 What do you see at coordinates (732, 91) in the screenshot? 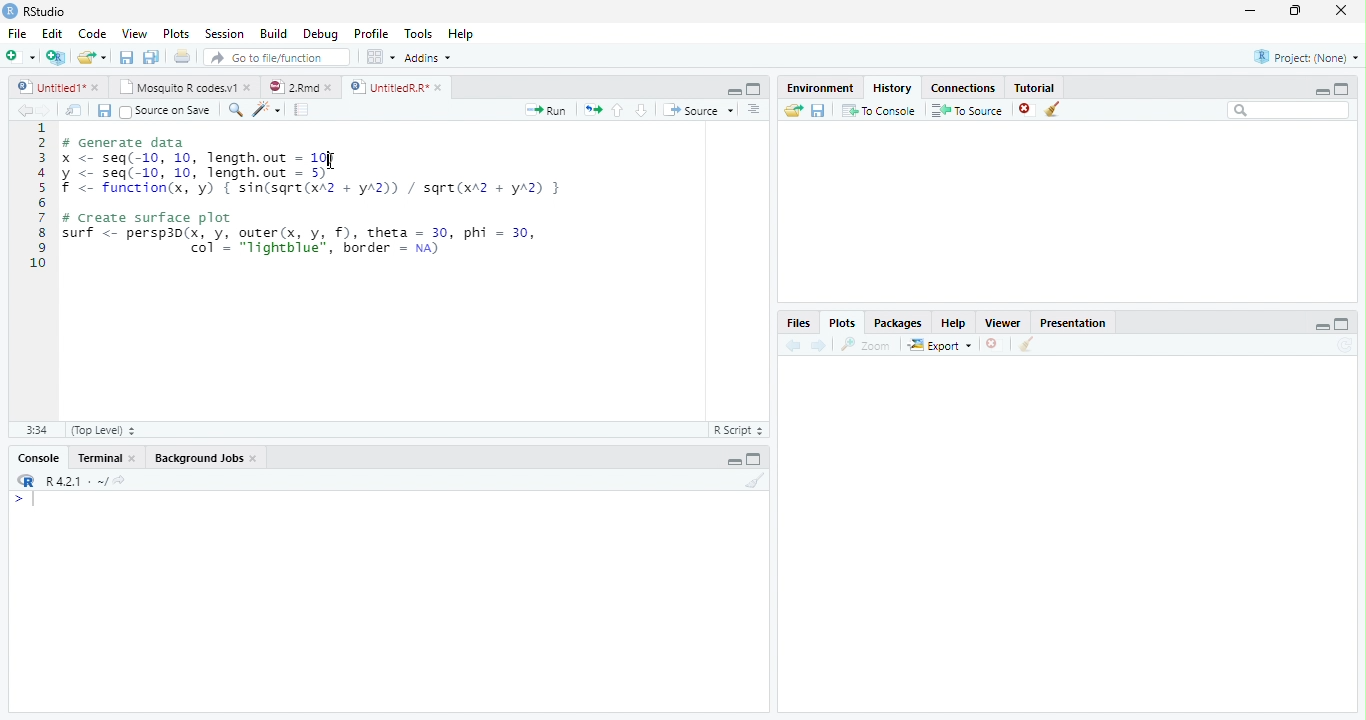
I see `Minimize` at bounding box center [732, 91].